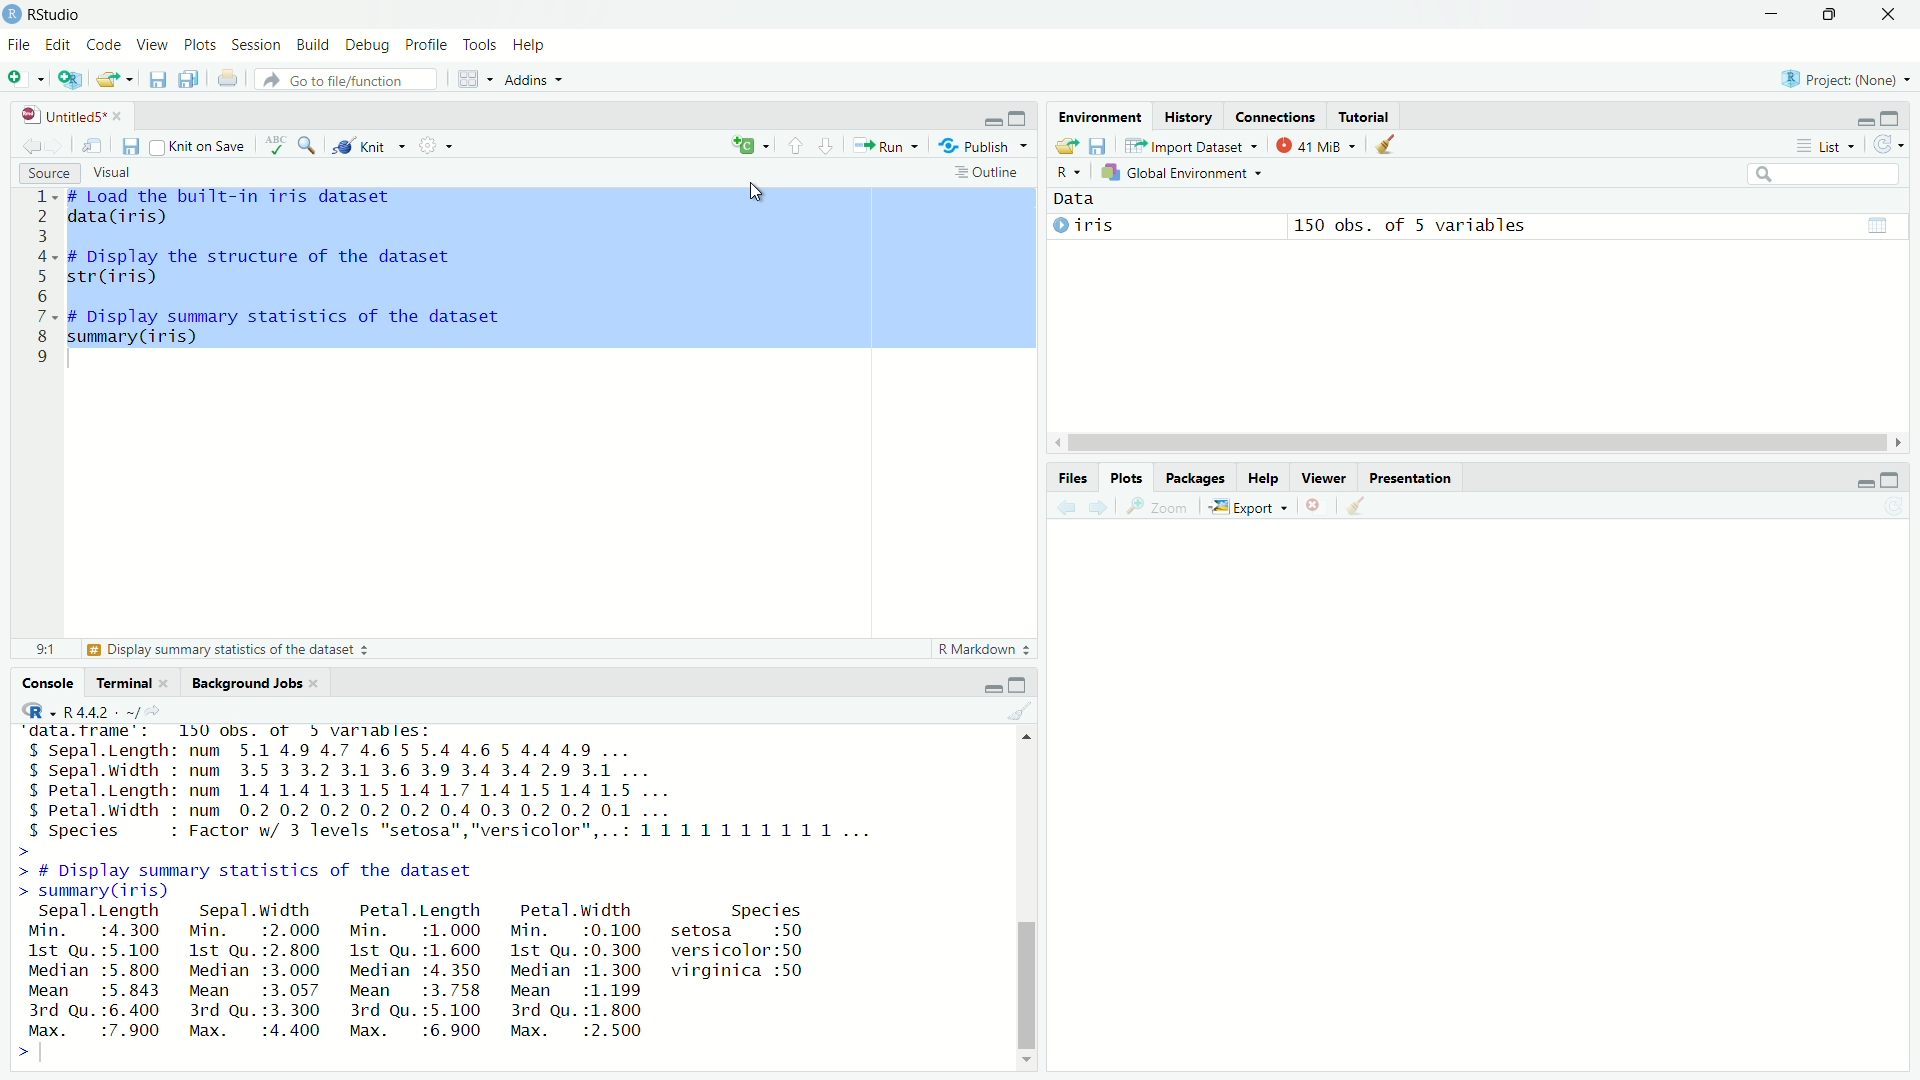 The height and width of the screenshot is (1080, 1920). Describe the element at coordinates (1100, 118) in the screenshot. I see `Environment` at that location.